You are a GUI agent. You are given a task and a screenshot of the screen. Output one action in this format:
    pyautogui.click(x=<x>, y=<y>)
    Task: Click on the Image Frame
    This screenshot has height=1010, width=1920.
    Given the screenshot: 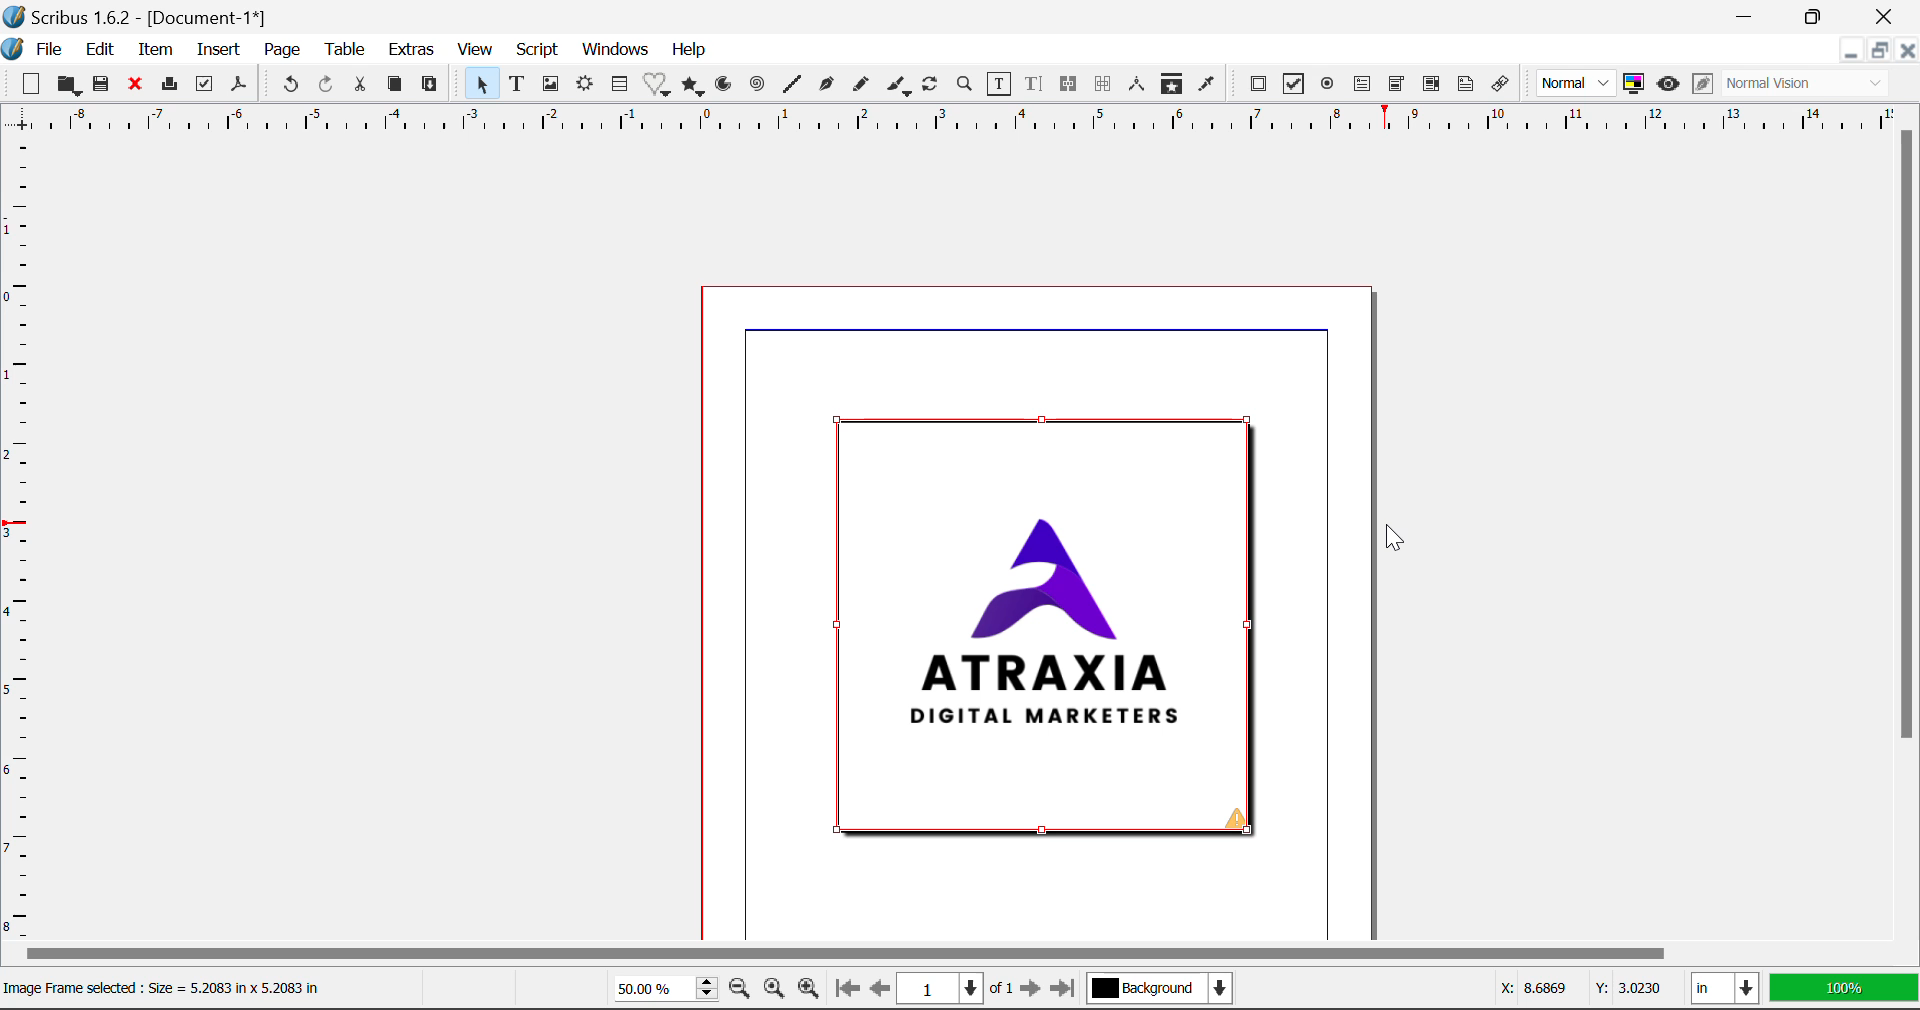 What is the action you would take?
    pyautogui.click(x=553, y=87)
    